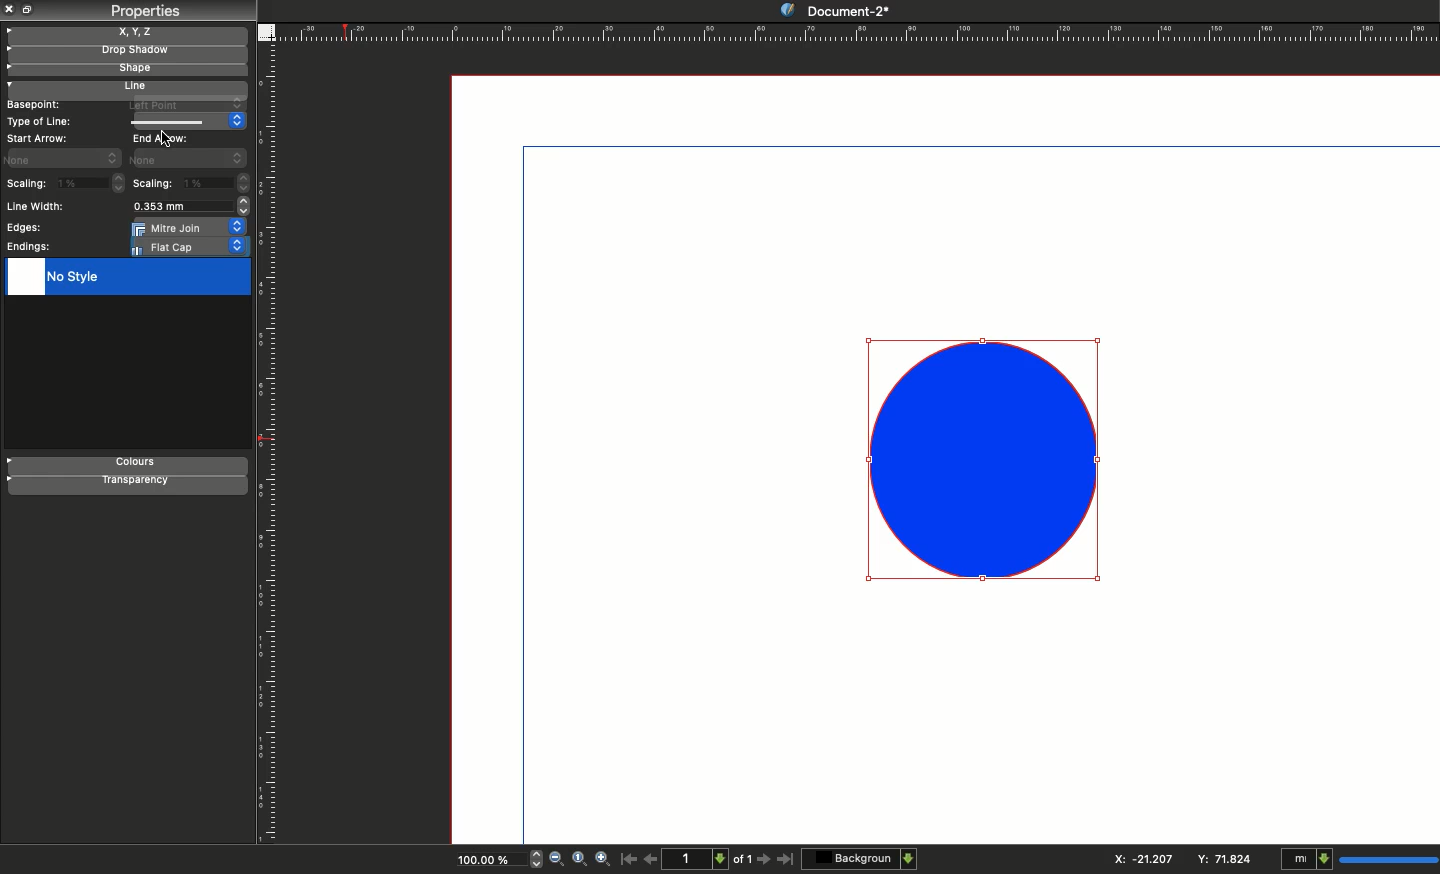  I want to click on Scaling, so click(154, 183).